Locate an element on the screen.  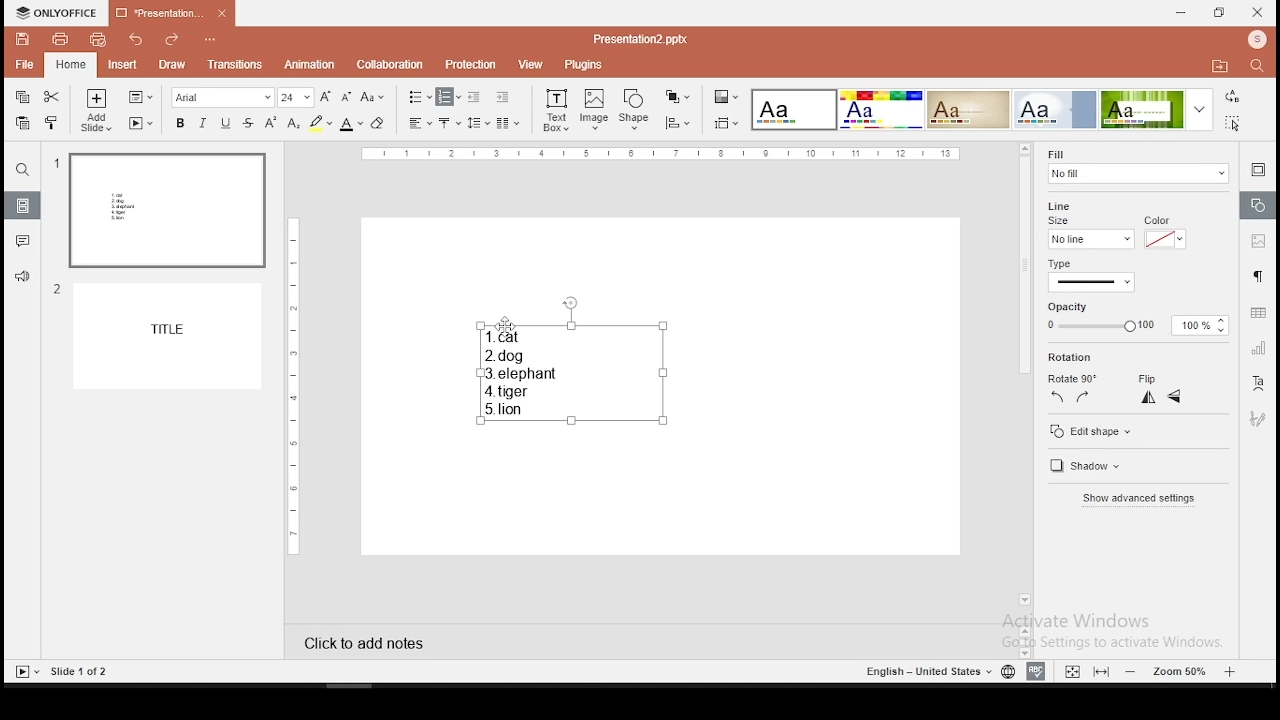
align objects is located at coordinates (676, 123).